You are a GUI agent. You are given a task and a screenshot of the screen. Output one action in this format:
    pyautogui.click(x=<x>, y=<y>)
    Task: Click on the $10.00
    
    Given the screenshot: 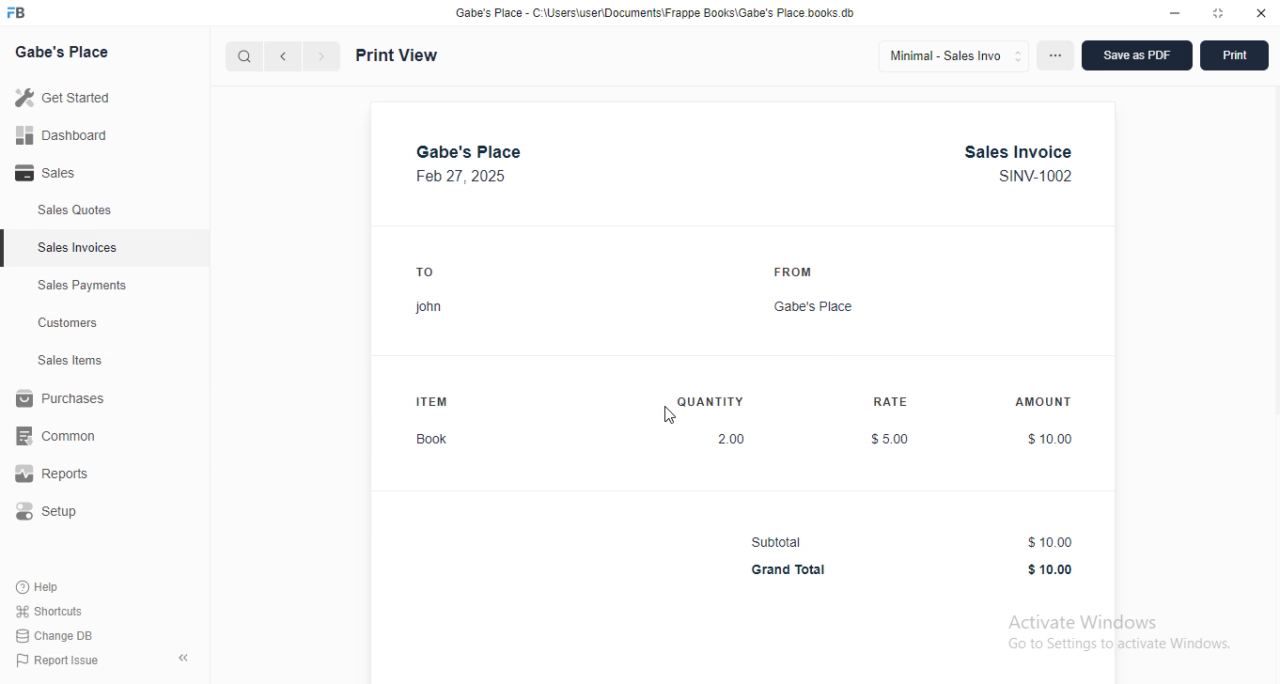 What is the action you would take?
    pyautogui.click(x=1051, y=570)
    